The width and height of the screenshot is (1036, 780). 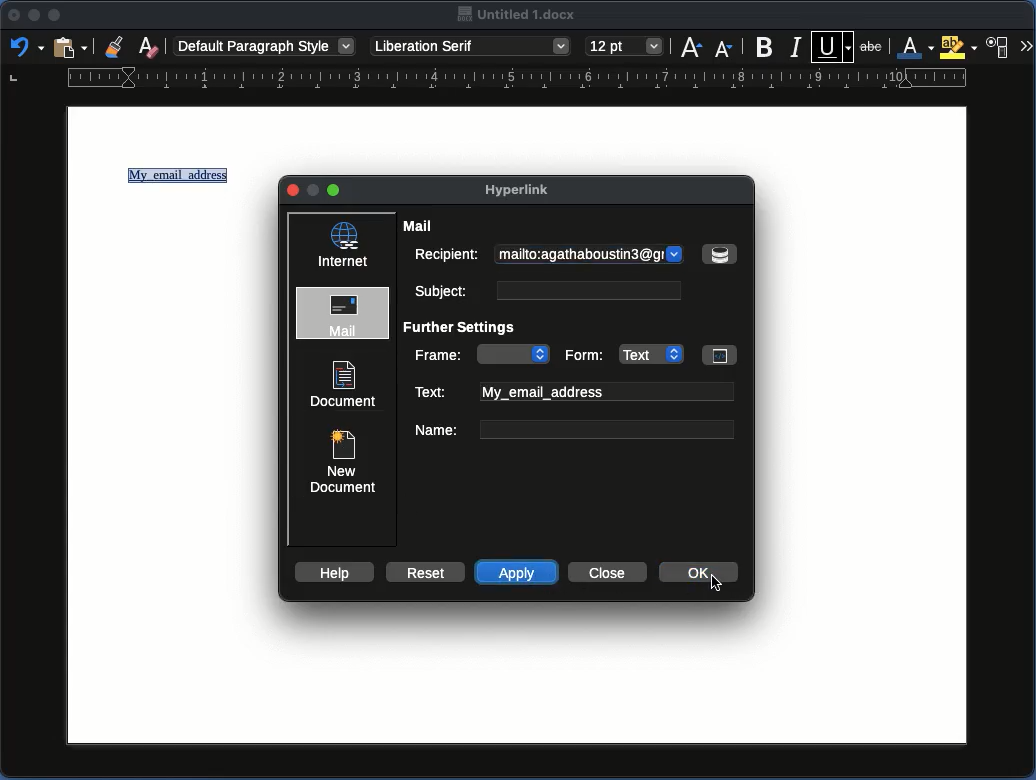 What do you see at coordinates (912, 47) in the screenshot?
I see `Font color` at bounding box center [912, 47].